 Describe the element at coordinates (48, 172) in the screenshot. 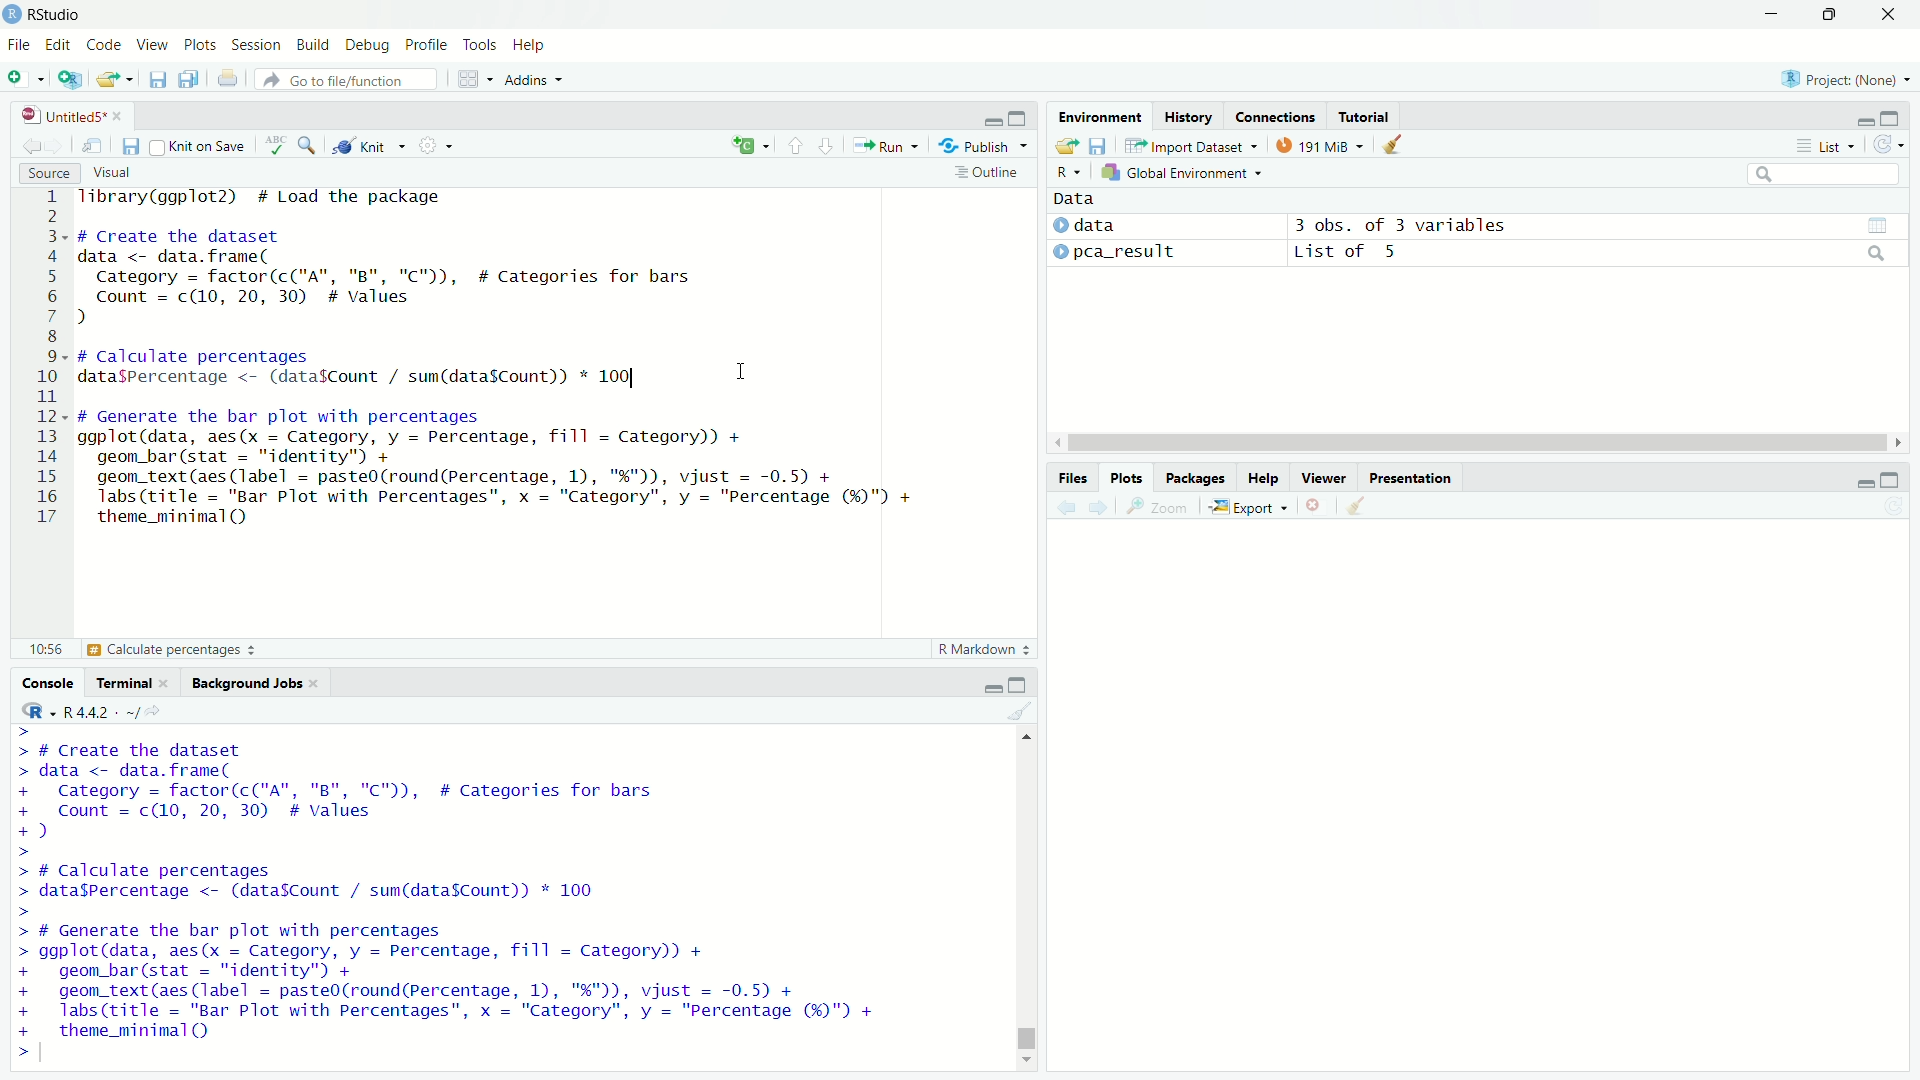

I see `source` at that location.